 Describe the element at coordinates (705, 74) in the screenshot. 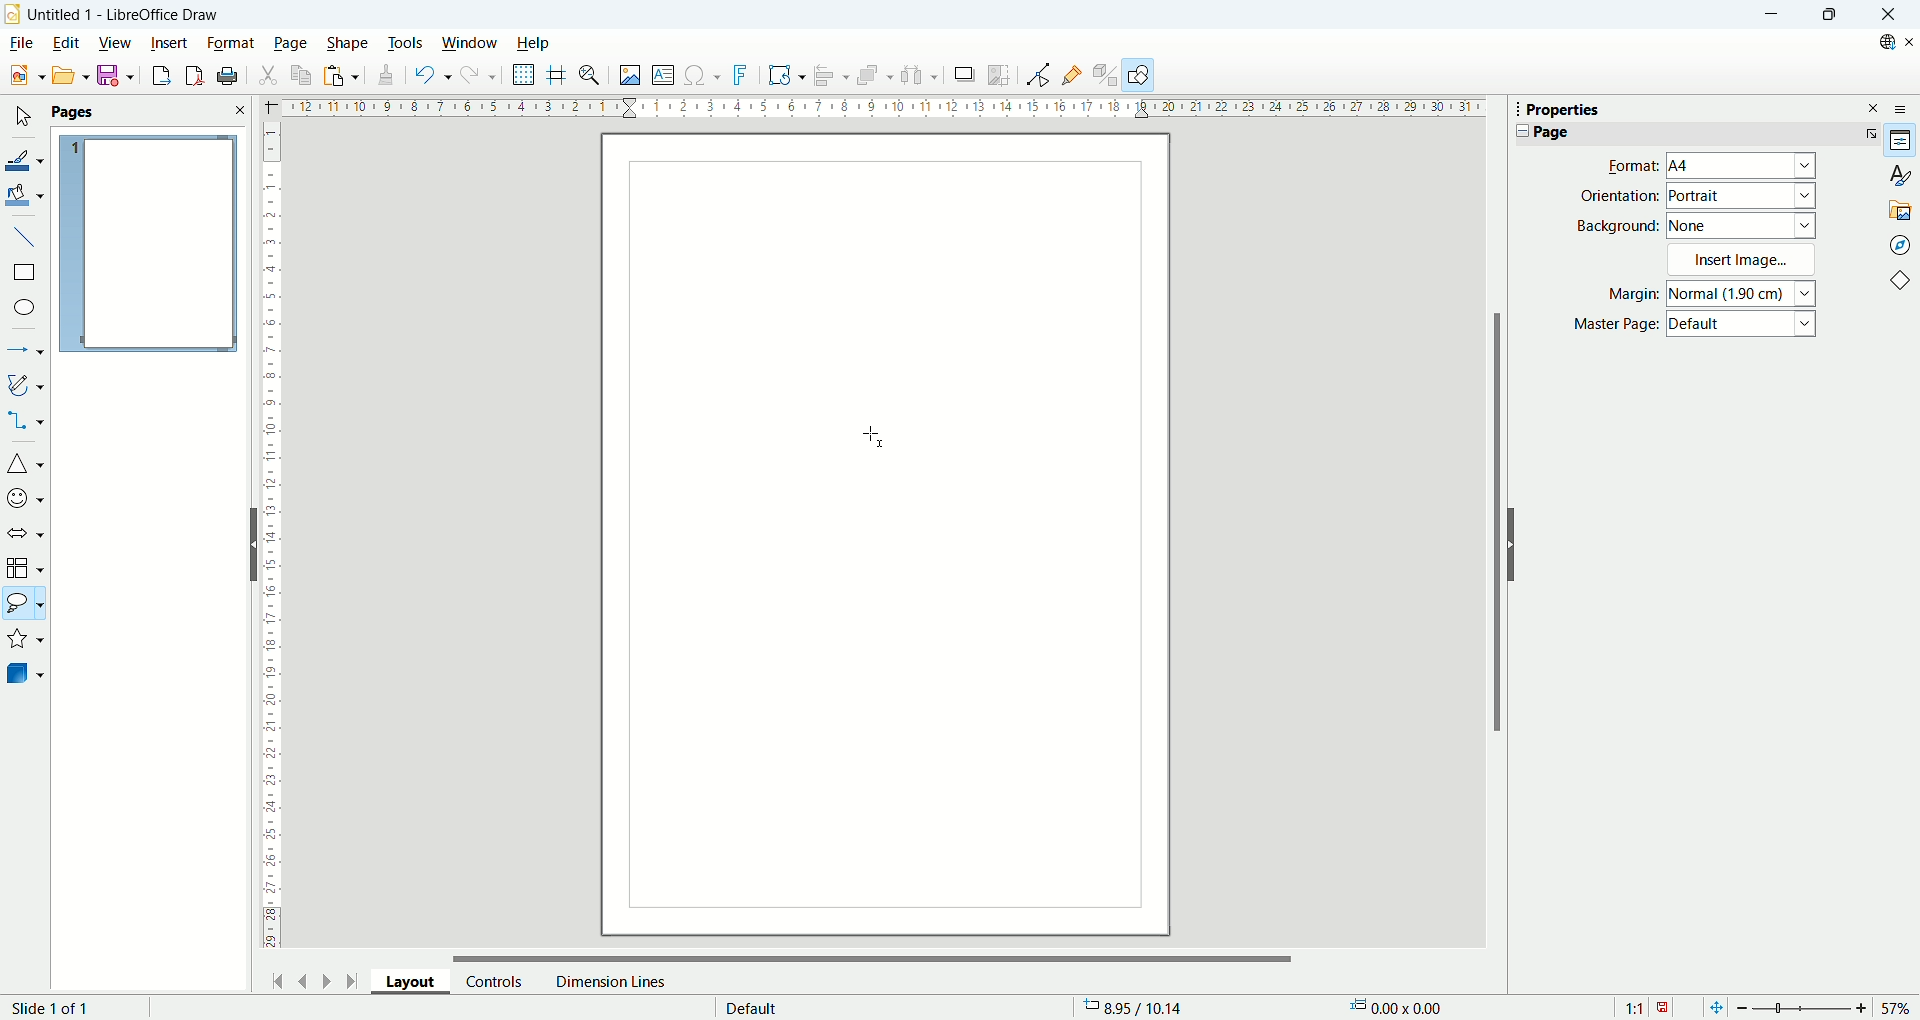

I see `insert special character` at that location.